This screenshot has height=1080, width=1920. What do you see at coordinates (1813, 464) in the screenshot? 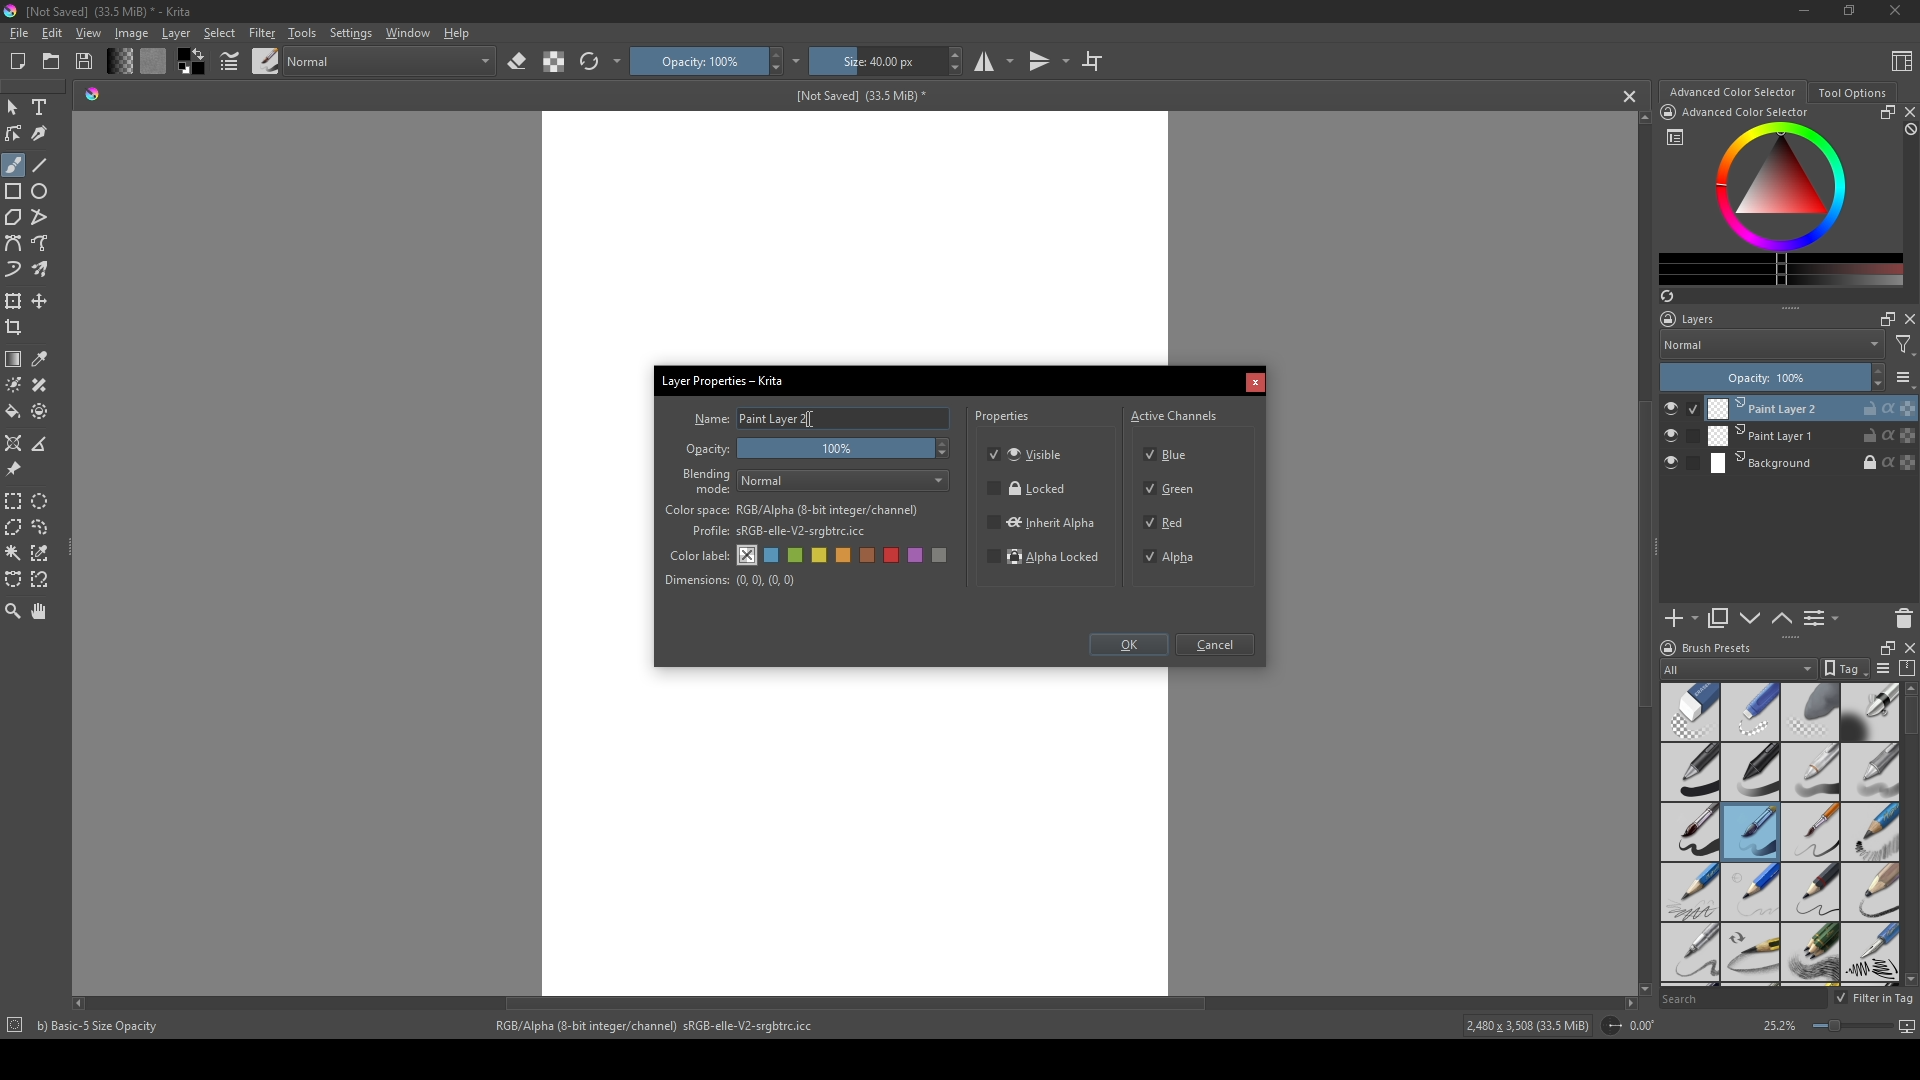
I see `Background` at bounding box center [1813, 464].